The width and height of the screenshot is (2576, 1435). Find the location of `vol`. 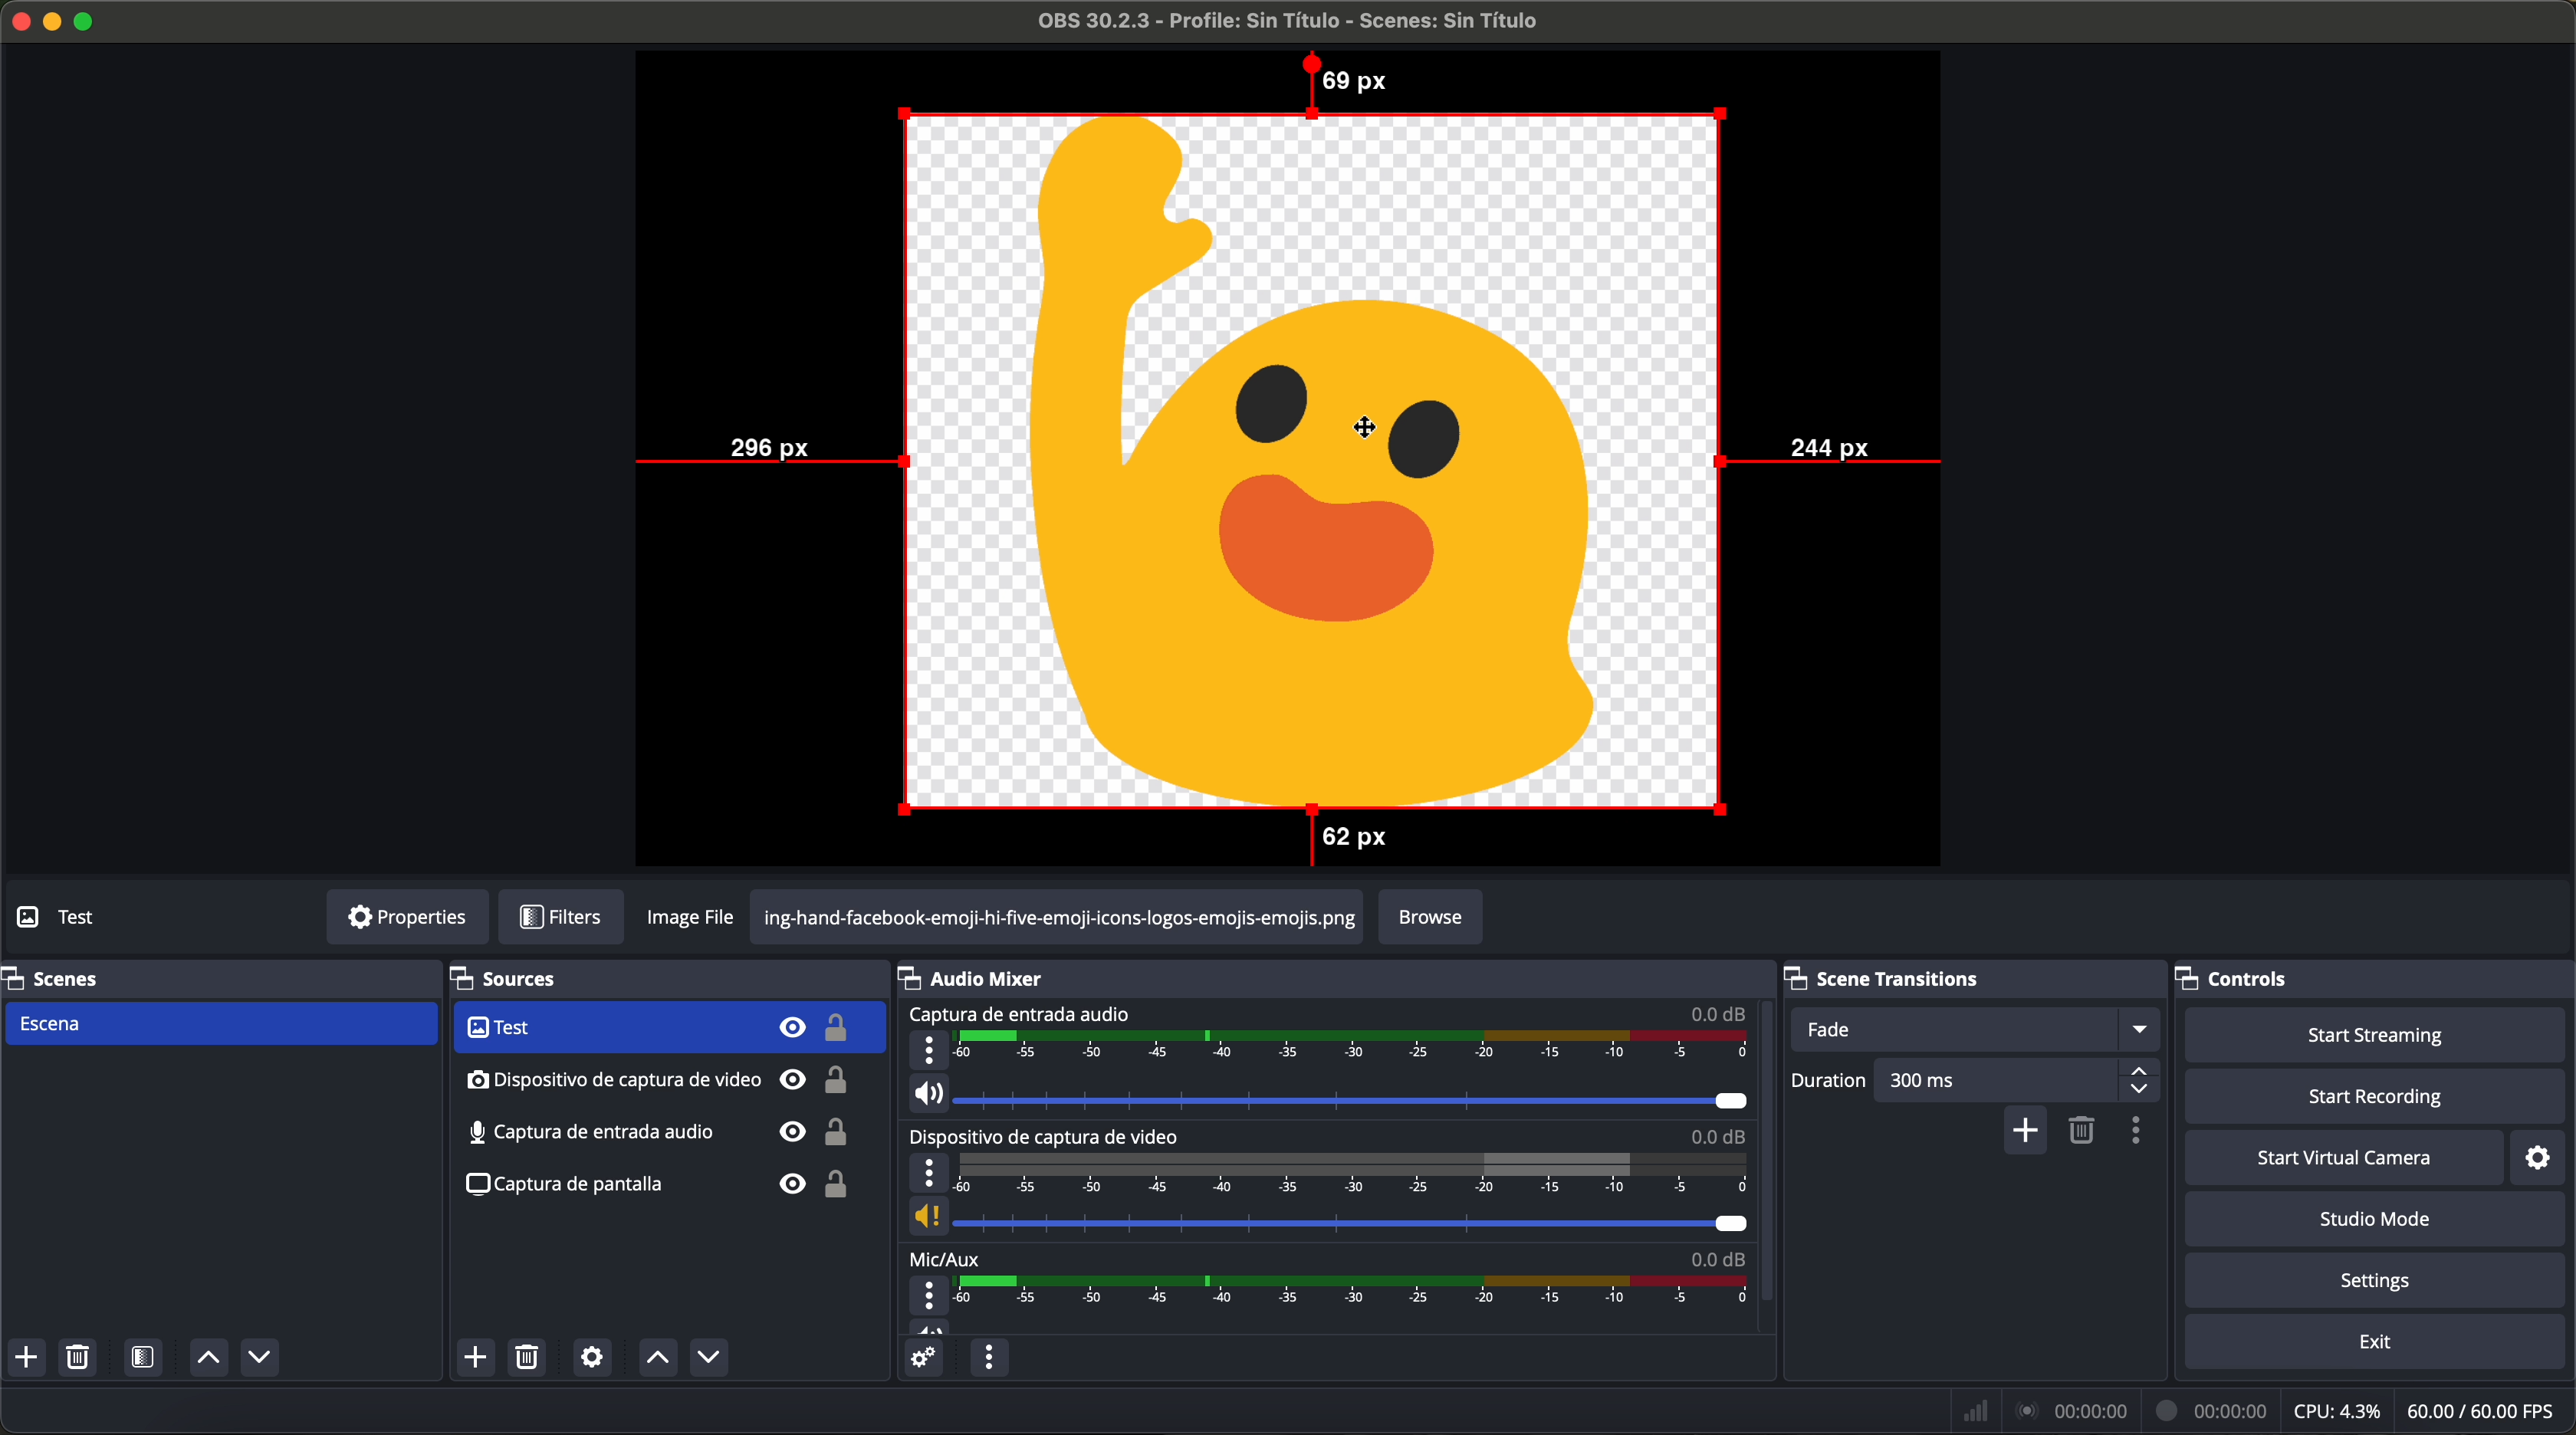

vol is located at coordinates (930, 1326).